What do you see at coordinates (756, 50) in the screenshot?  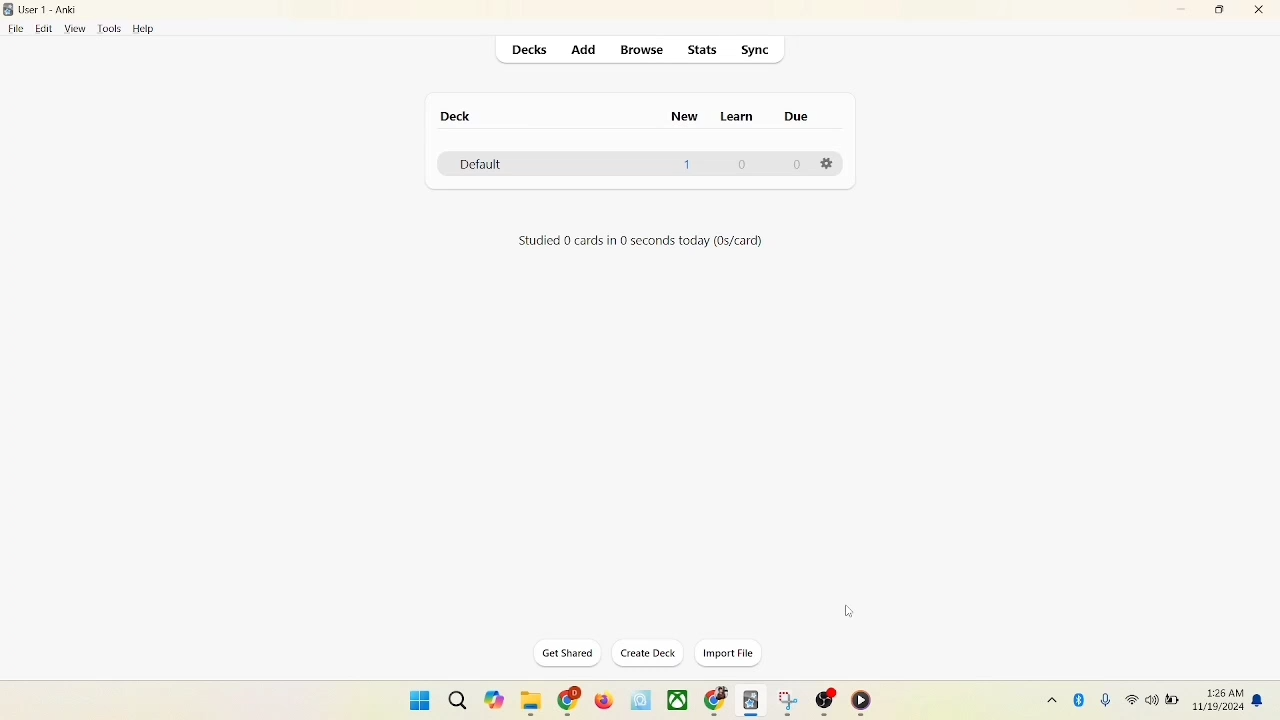 I see `sync` at bounding box center [756, 50].